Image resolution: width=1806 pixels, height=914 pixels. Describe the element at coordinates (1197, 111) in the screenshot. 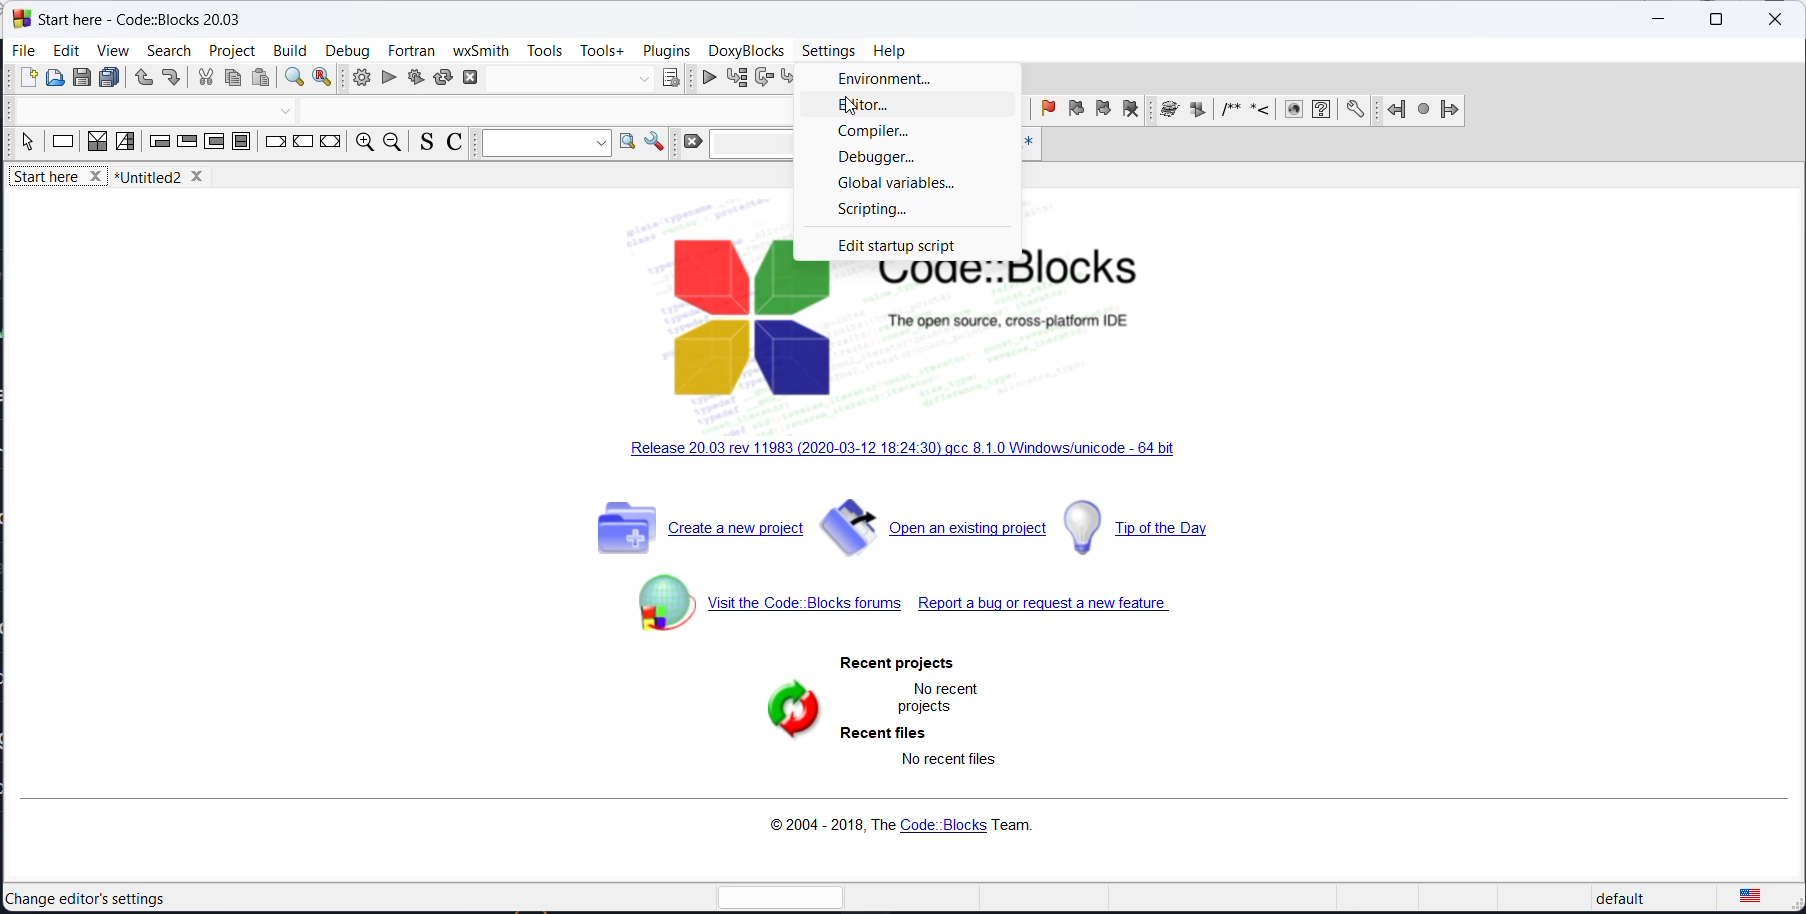

I see `icon` at that location.